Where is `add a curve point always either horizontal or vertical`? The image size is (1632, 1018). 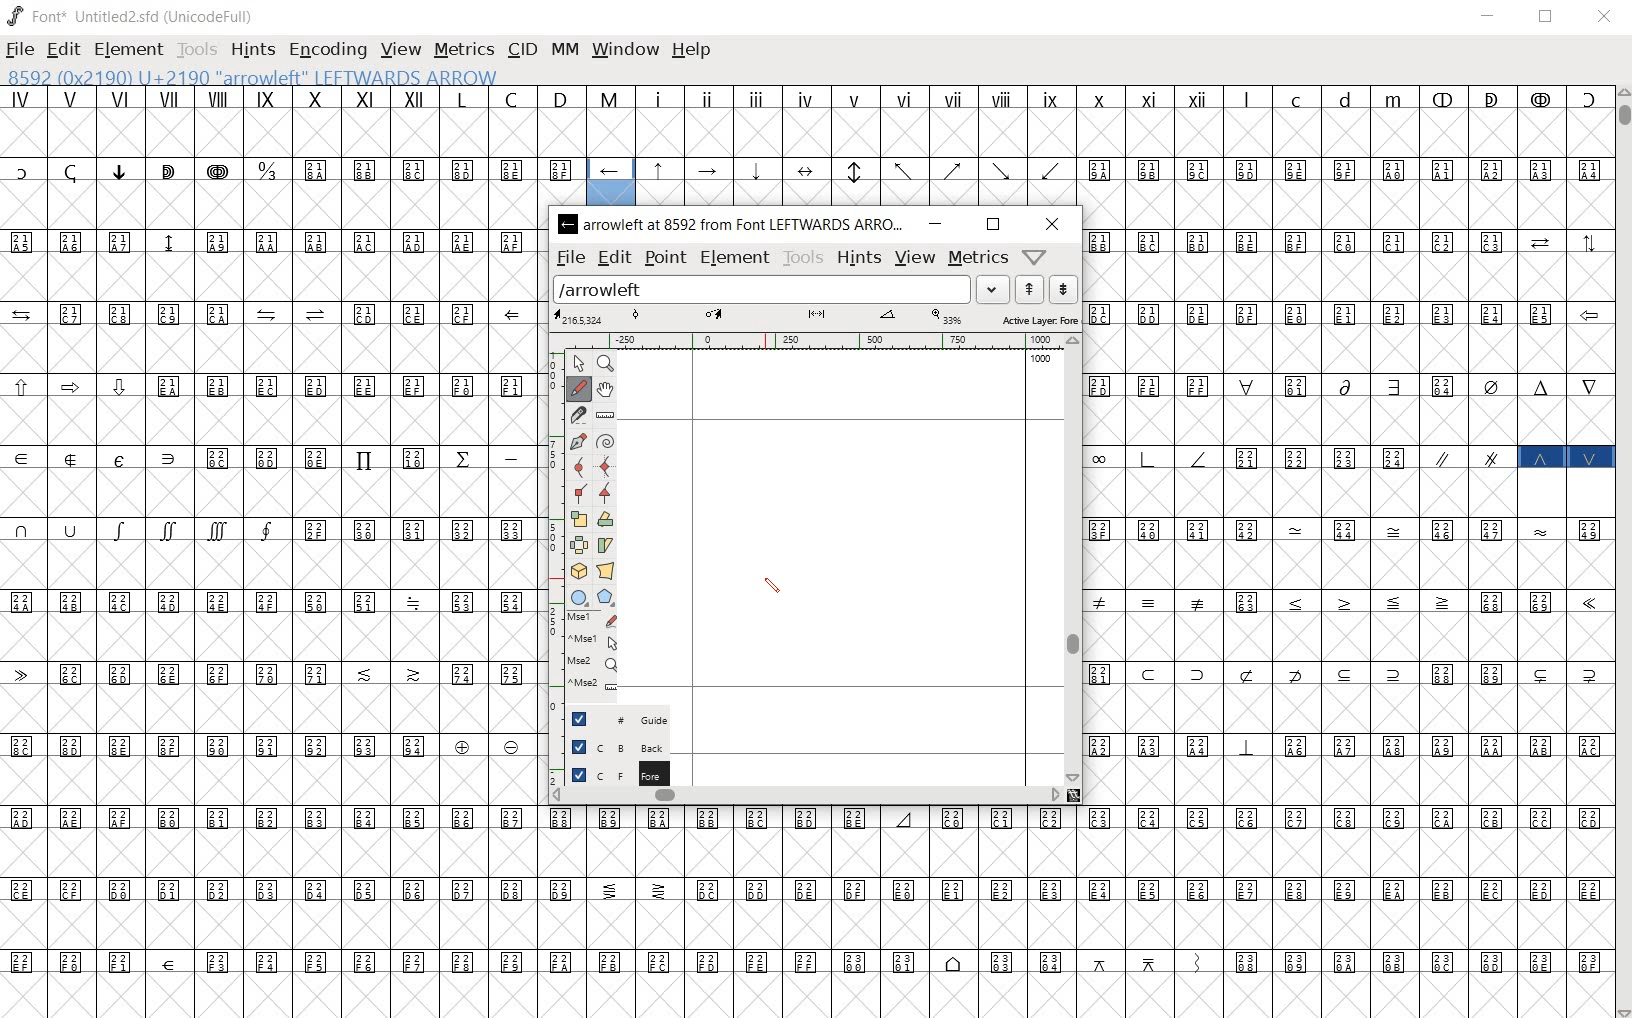 add a curve point always either horizontal or vertical is located at coordinates (606, 465).